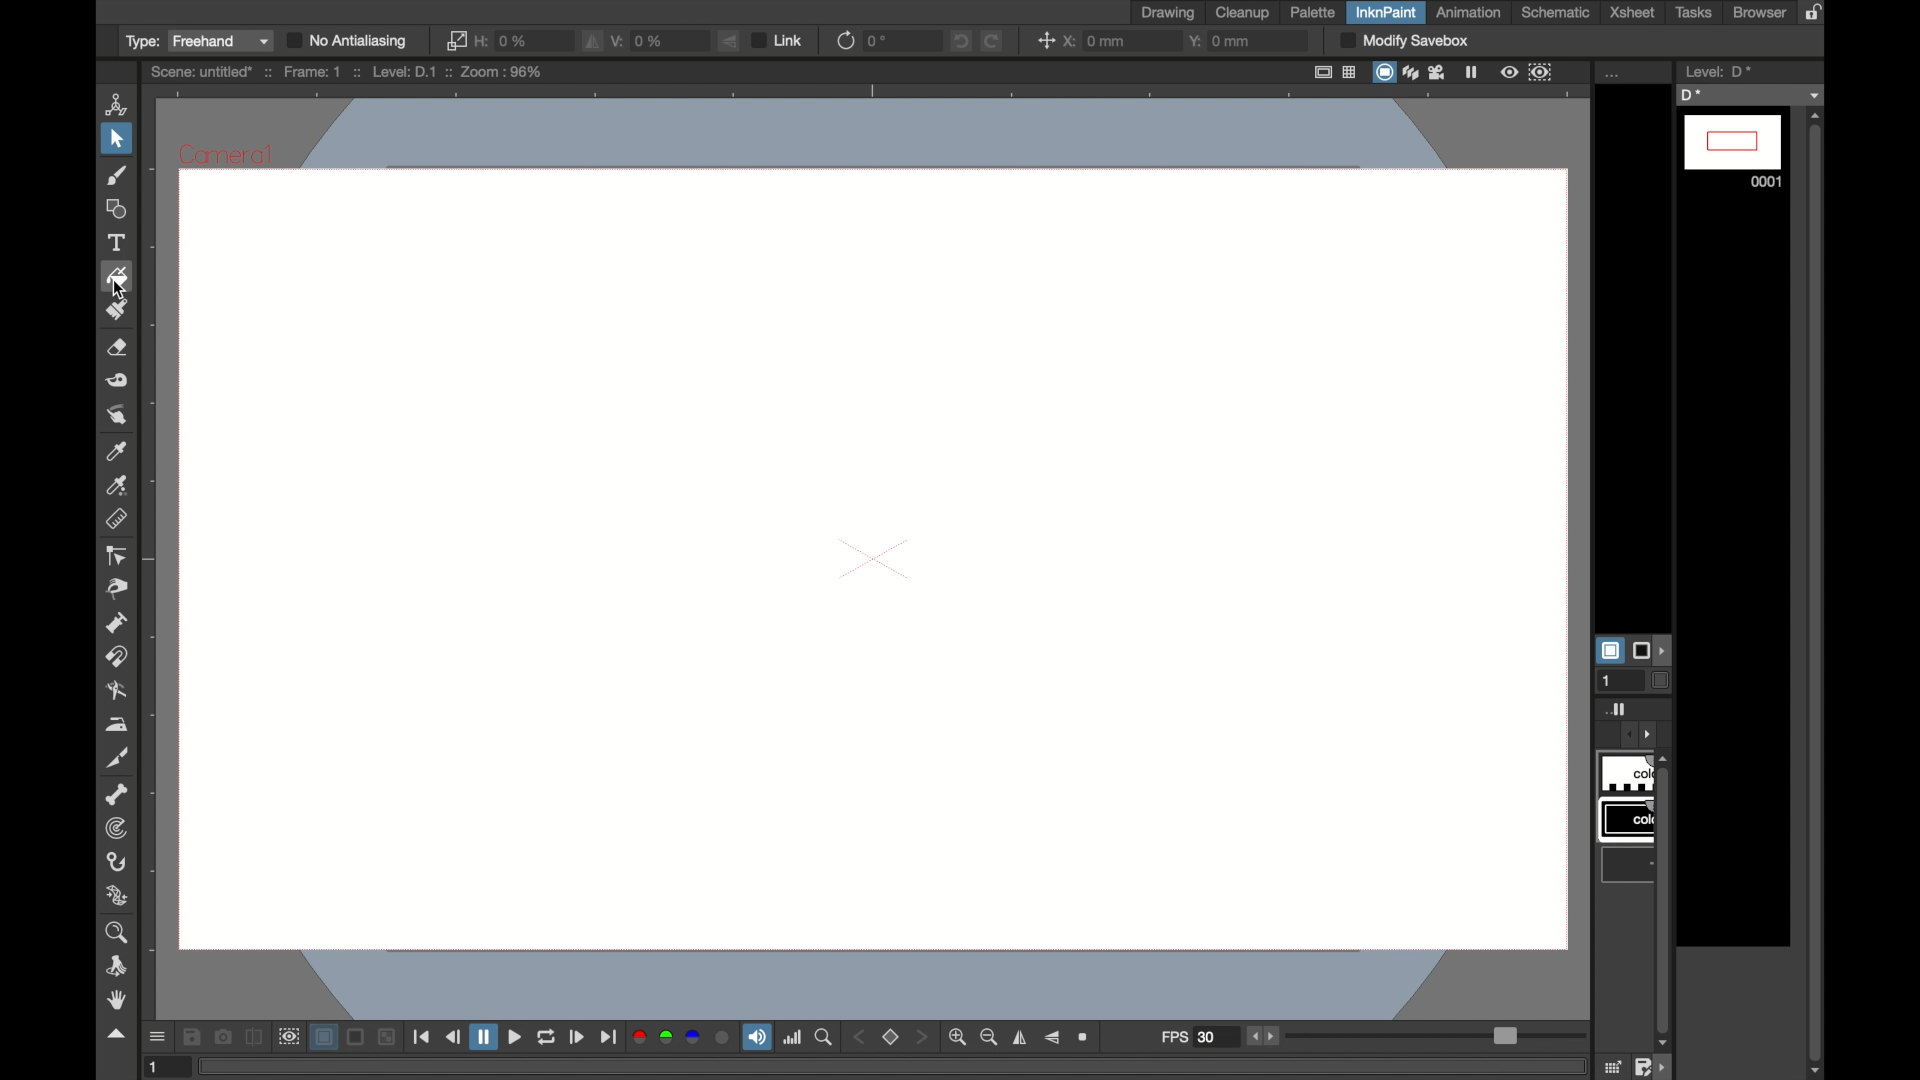 The image size is (1920, 1080). What do you see at coordinates (894, 1037) in the screenshot?
I see `stop` at bounding box center [894, 1037].